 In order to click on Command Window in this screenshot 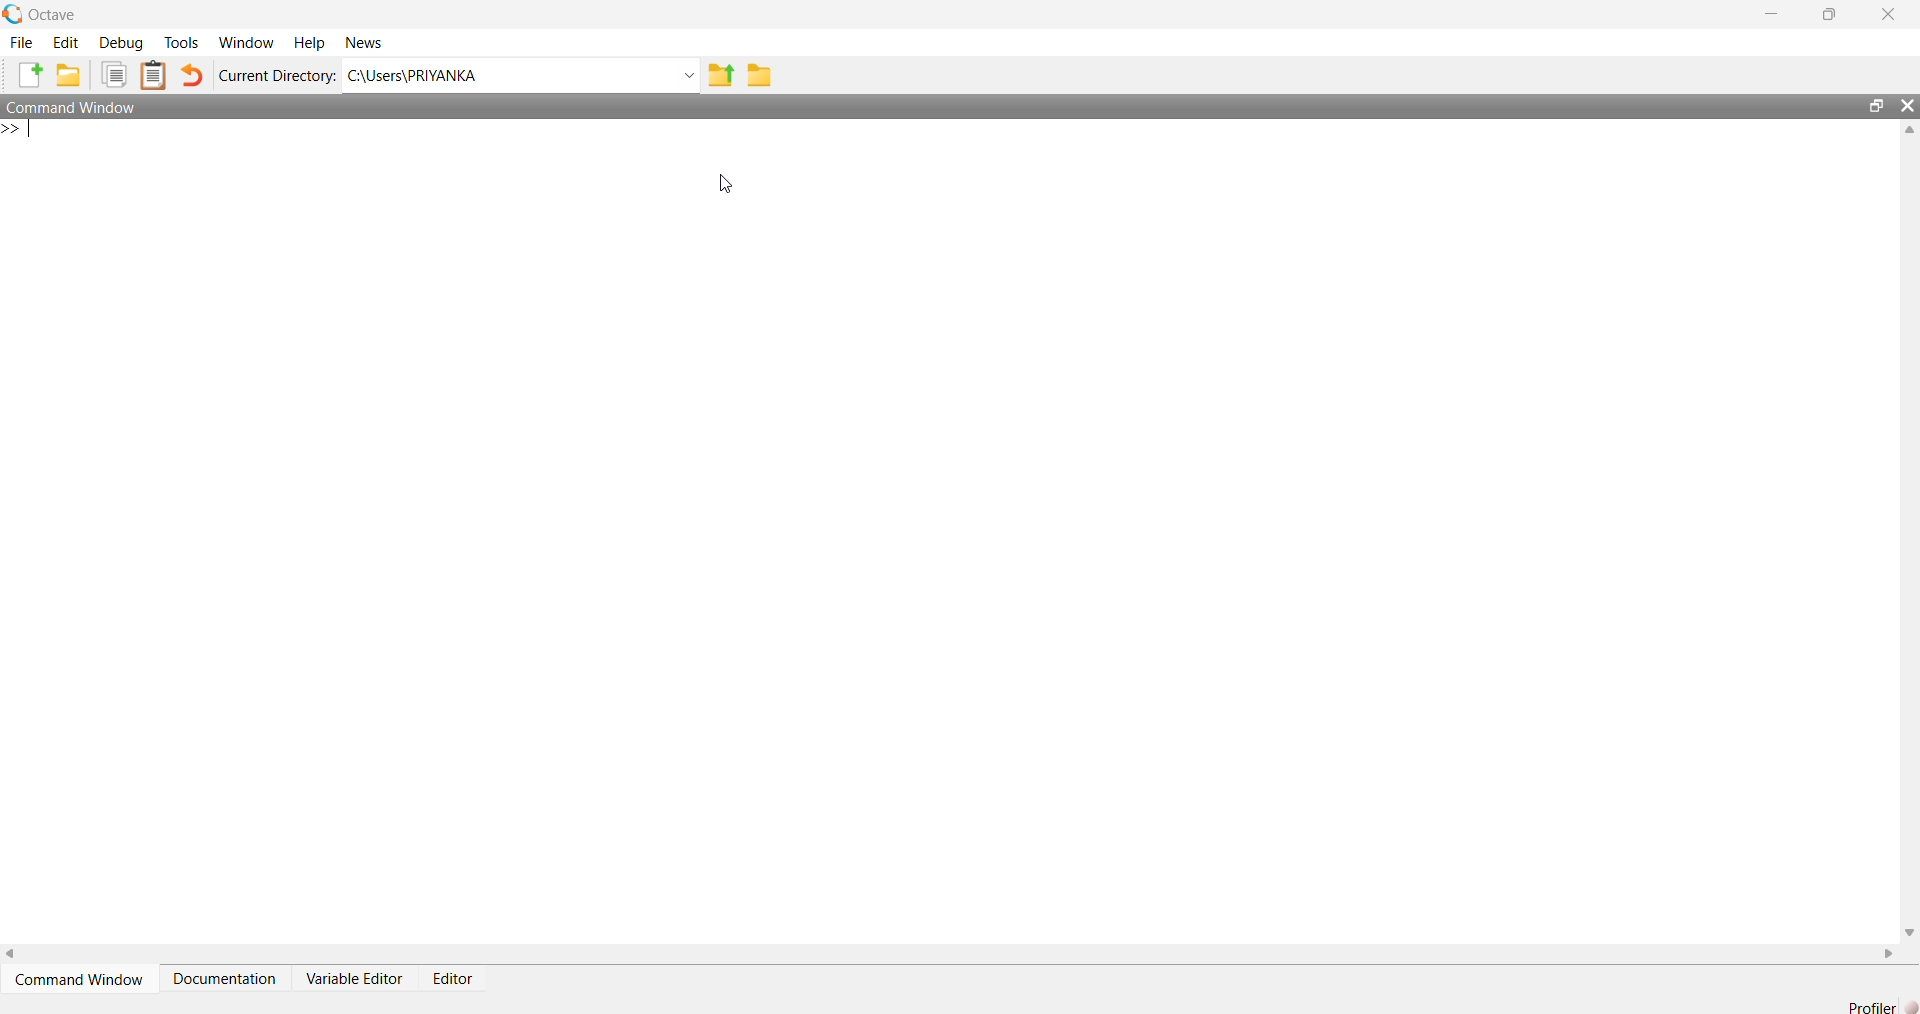, I will do `click(78, 104)`.